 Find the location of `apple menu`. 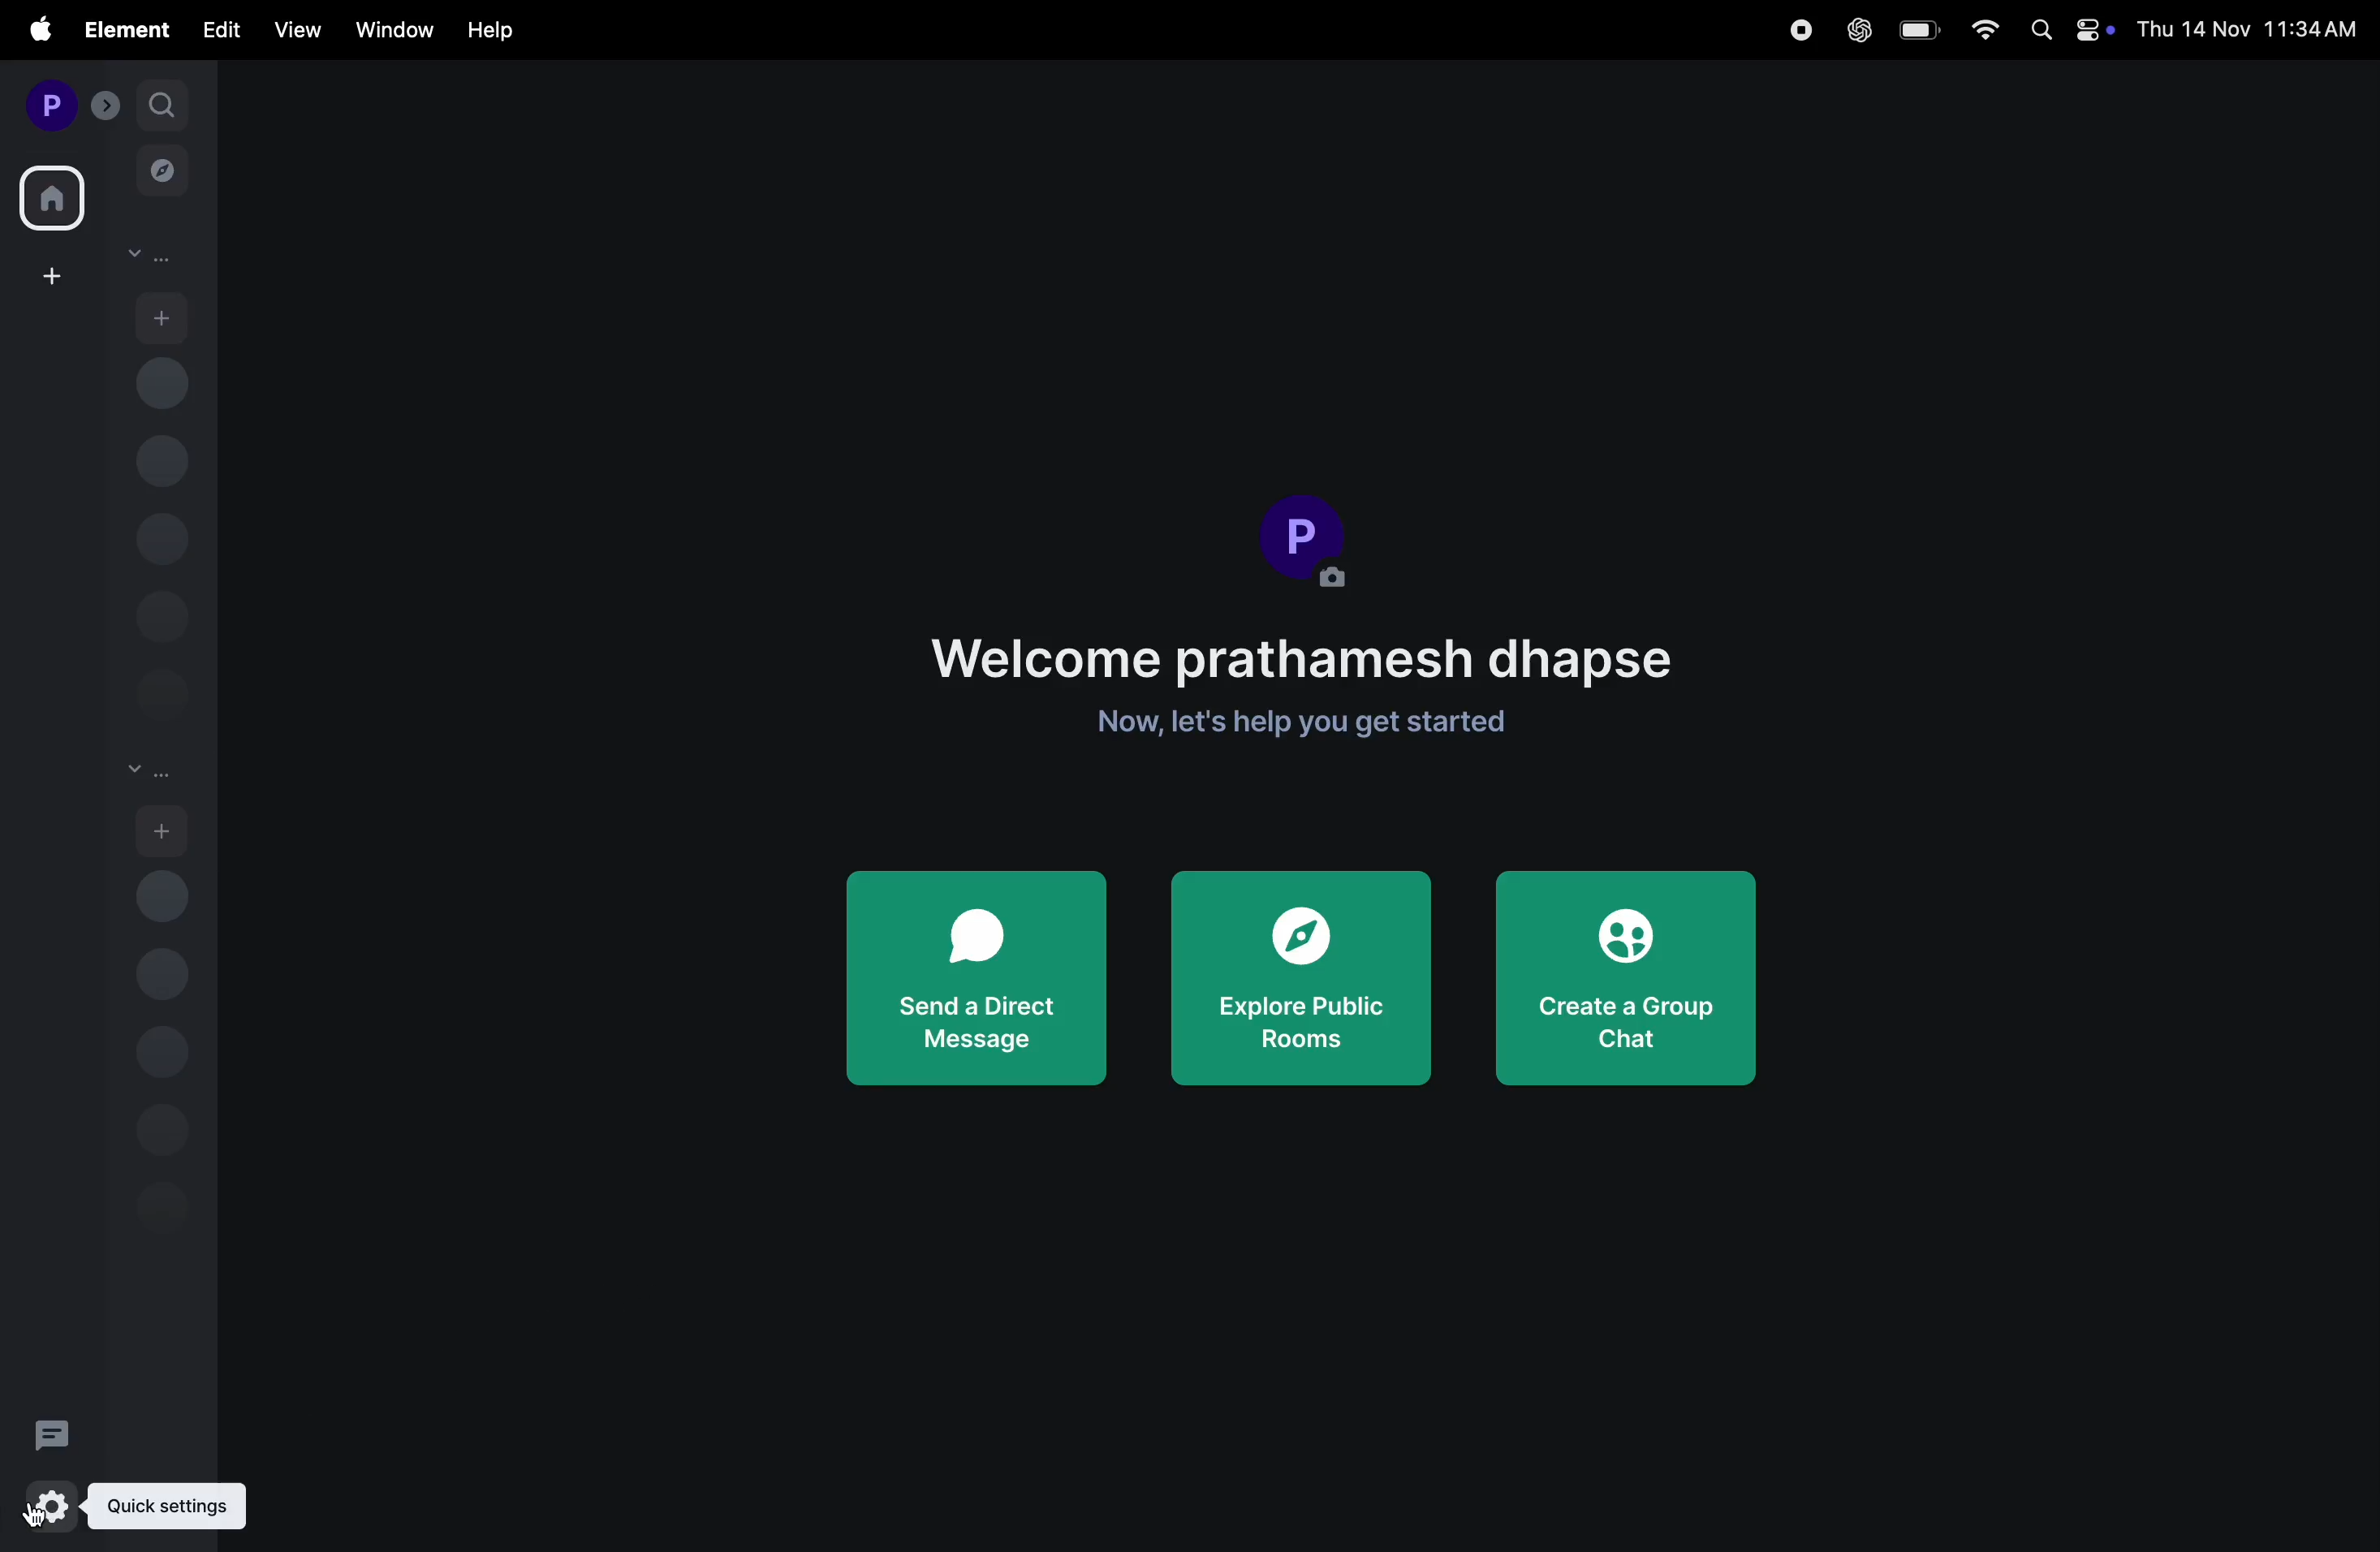

apple menu is located at coordinates (30, 31).